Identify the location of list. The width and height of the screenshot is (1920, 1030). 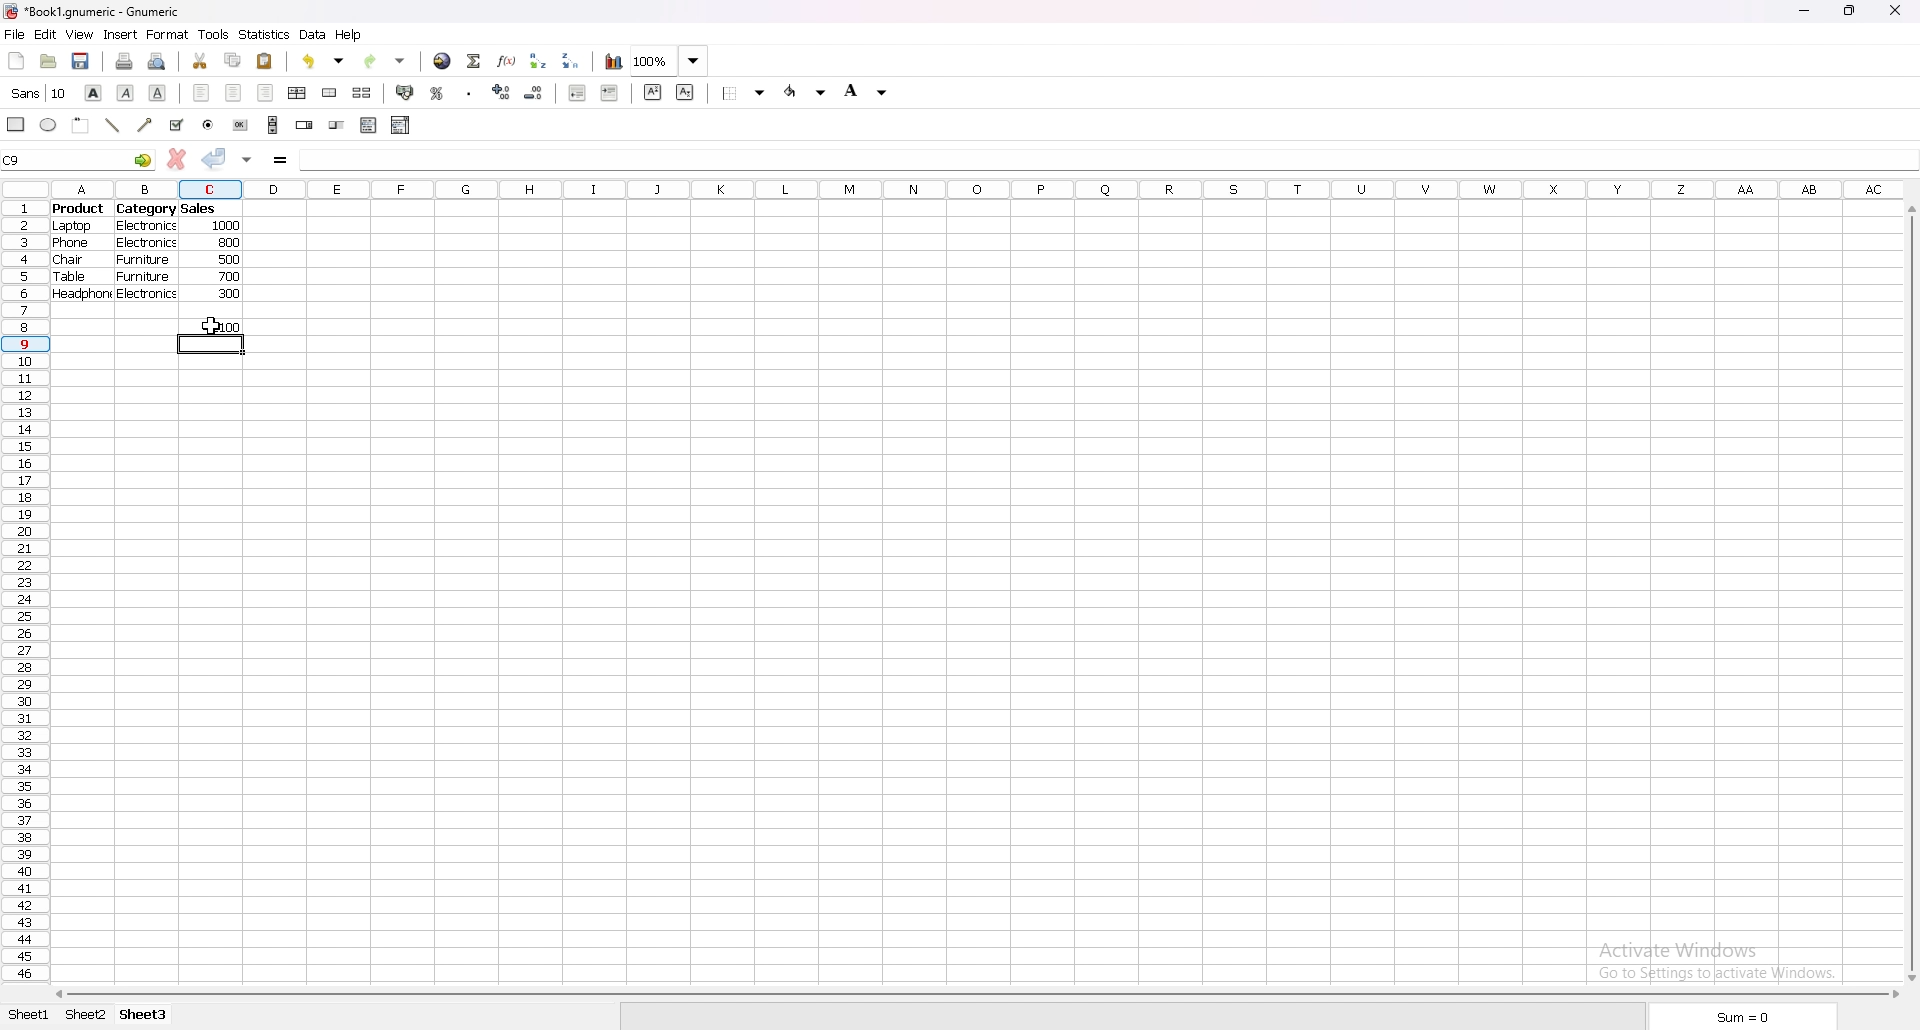
(368, 124).